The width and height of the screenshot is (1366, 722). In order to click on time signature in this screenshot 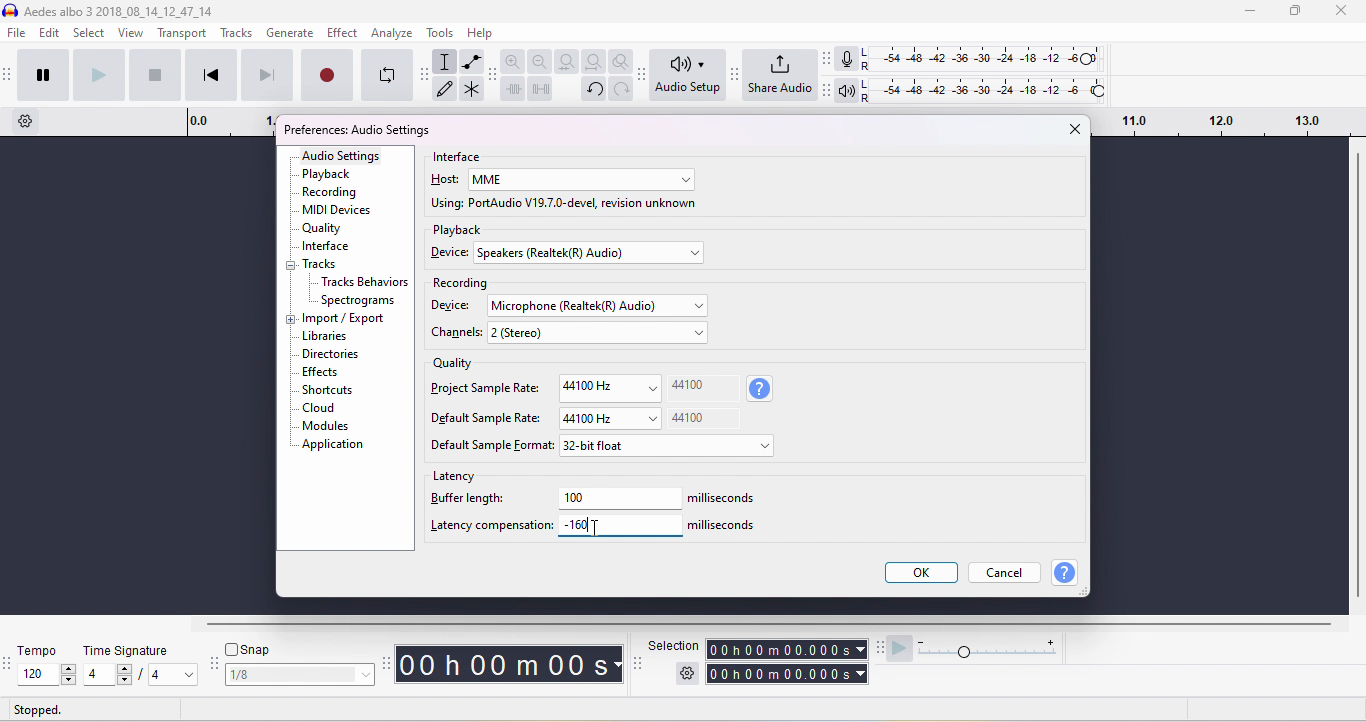, I will do `click(127, 650)`.